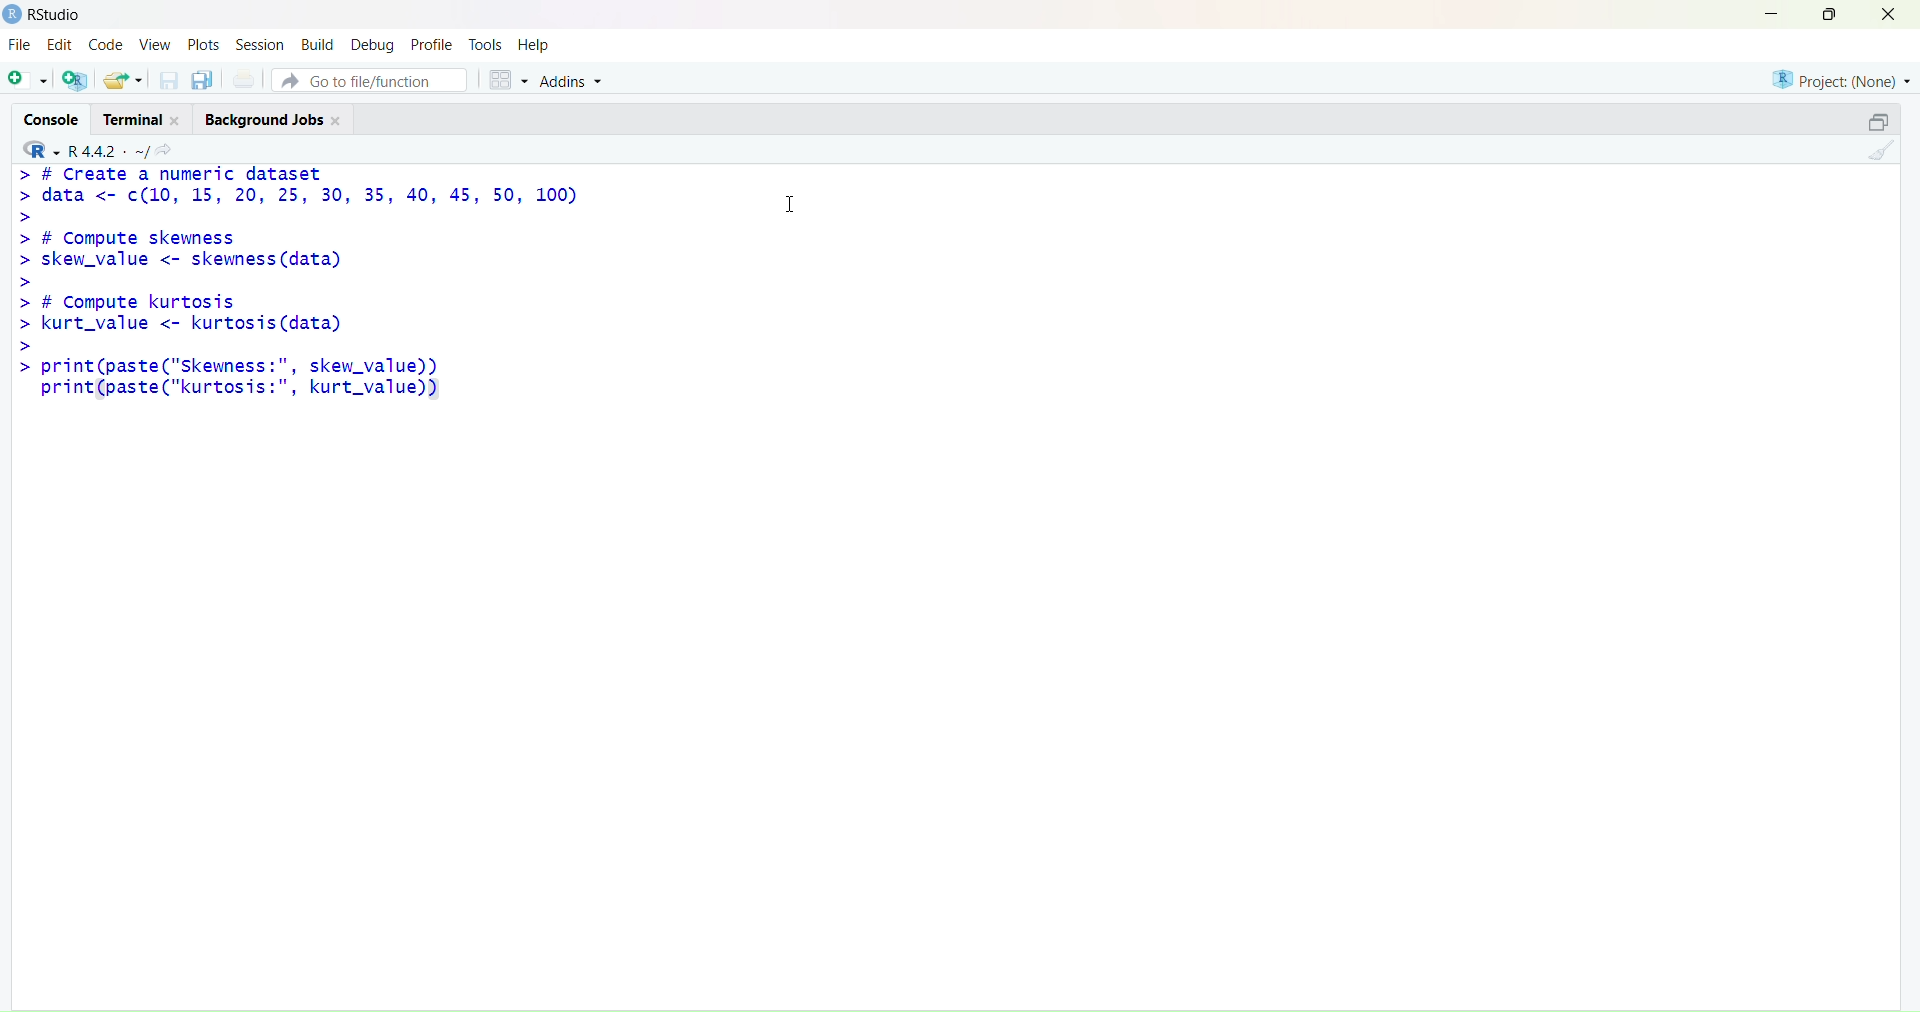 This screenshot has width=1920, height=1012. What do you see at coordinates (505, 78) in the screenshot?
I see `Workspace panes` at bounding box center [505, 78].